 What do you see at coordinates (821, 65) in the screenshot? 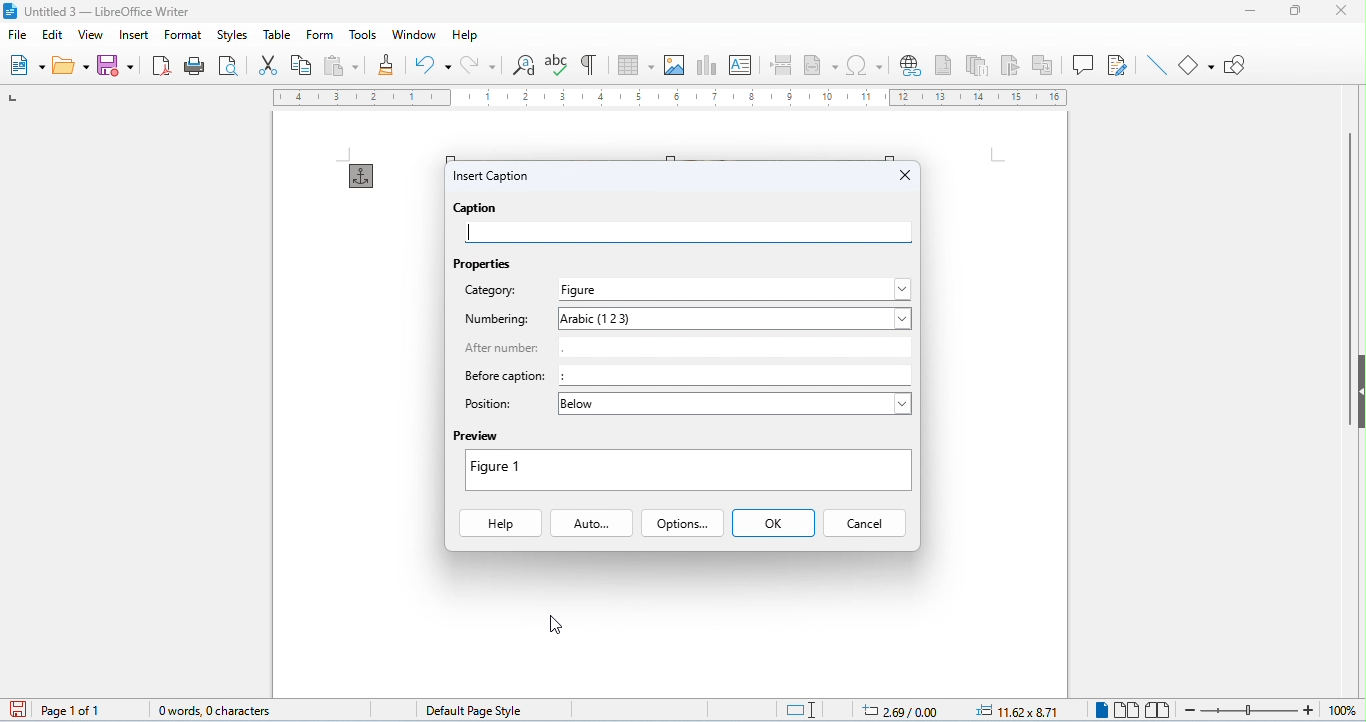
I see `insert field` at bounding box center [821, 65].